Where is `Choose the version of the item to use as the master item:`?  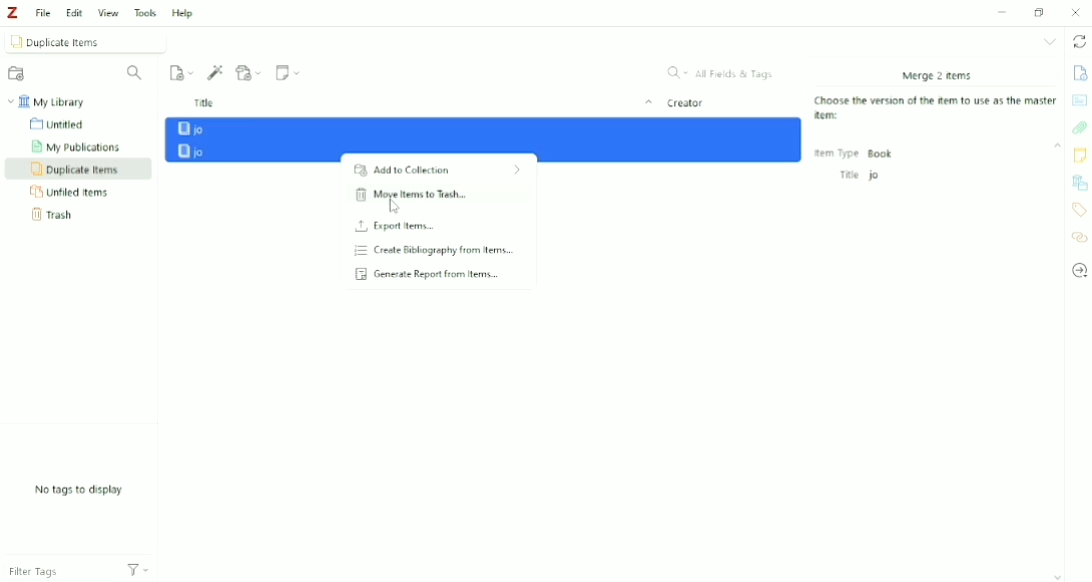
Choose the version of the item to use as the master item: is located at coordinates (938, 109).